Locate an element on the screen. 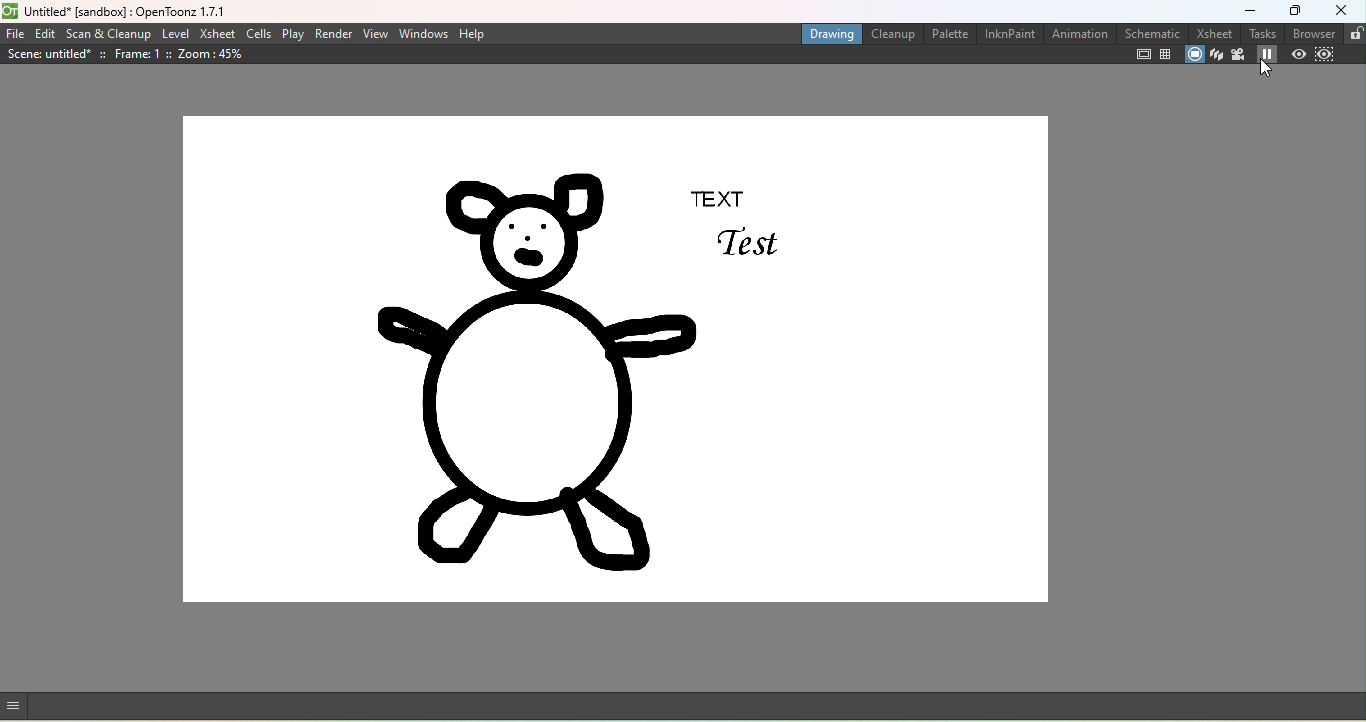 The height and width of the screenshot is (722, 1366). Lock rooms tab is located at coordinates (1353, 32).